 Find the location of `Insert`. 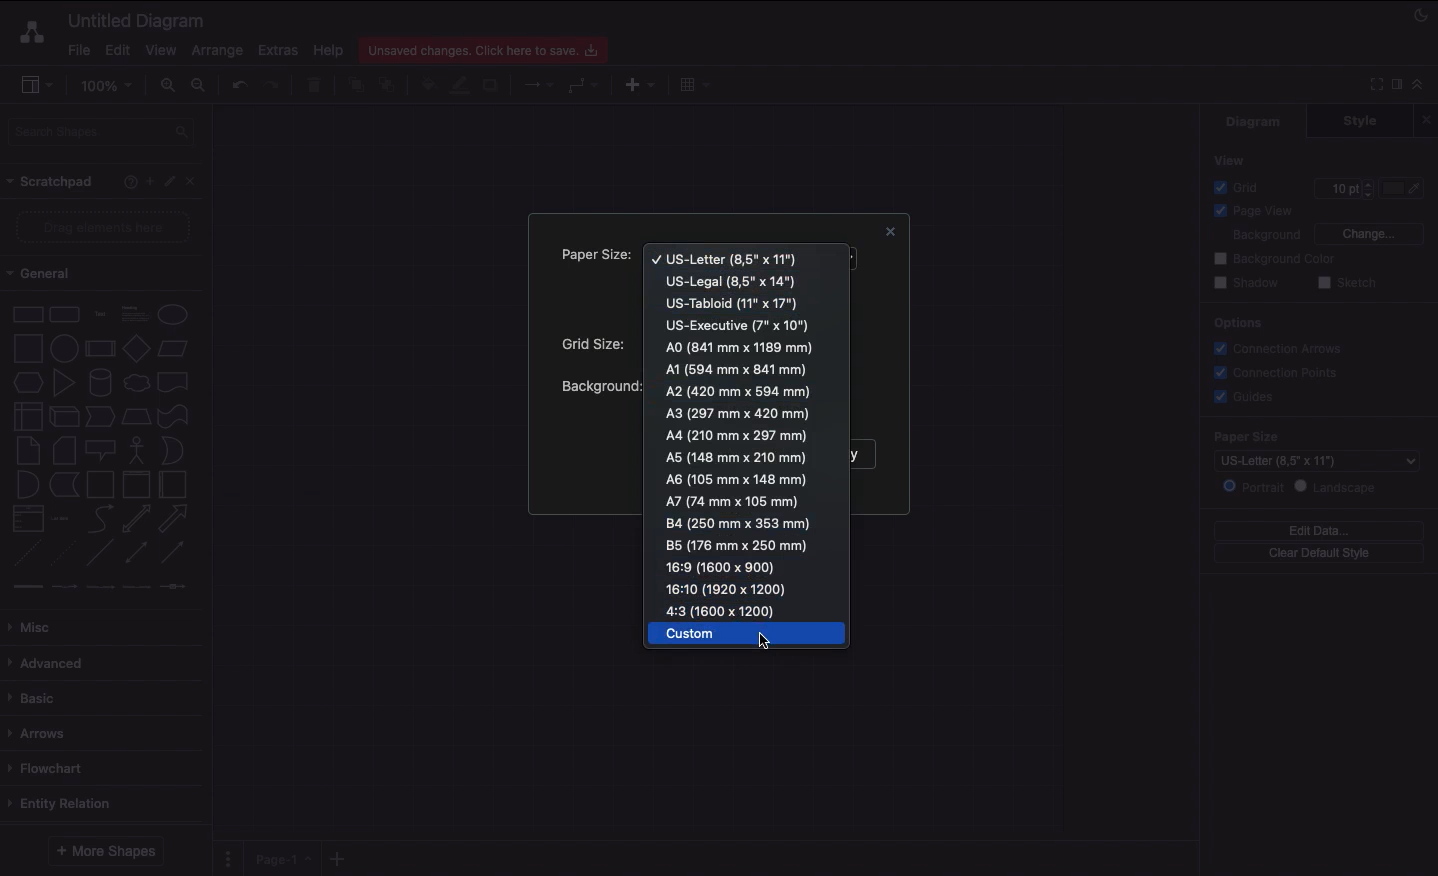

Insert is located at coordinates (635, 83).